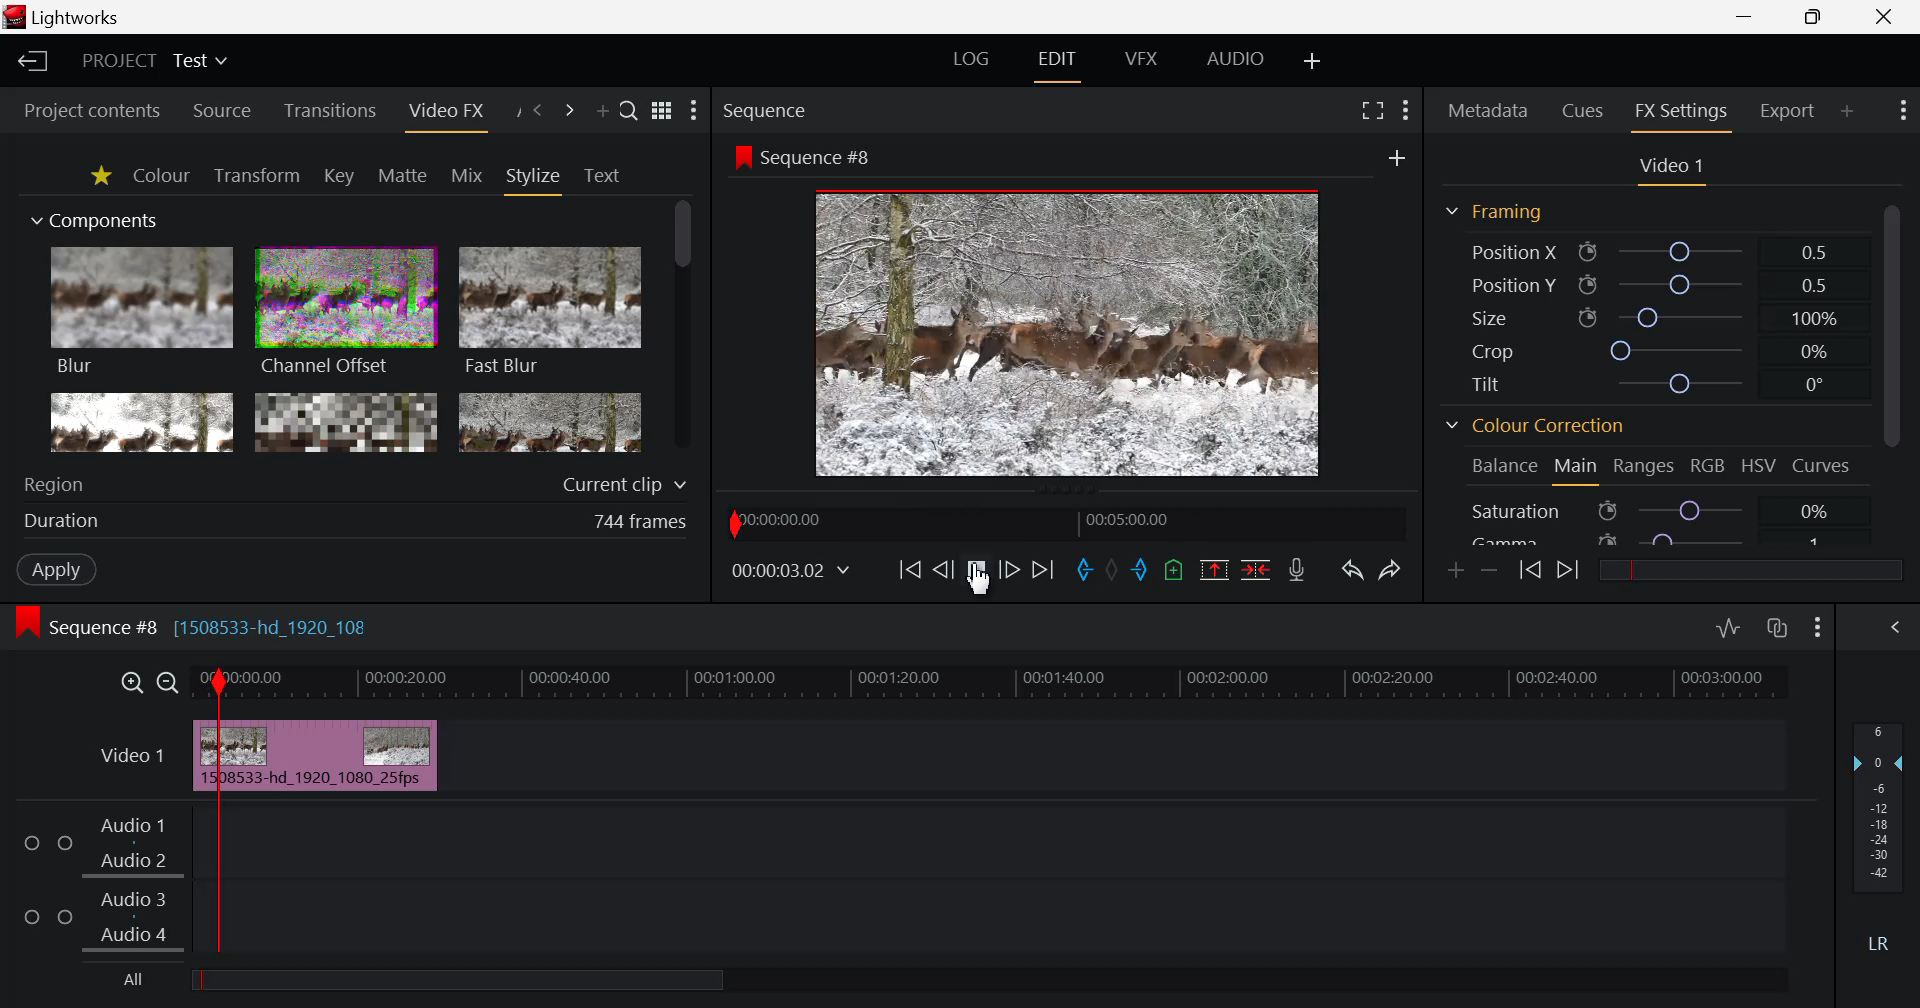  What do you see at coordinates (1649, 317) in the screenshot?
I see `Size` at bounding box center [1649, 317].